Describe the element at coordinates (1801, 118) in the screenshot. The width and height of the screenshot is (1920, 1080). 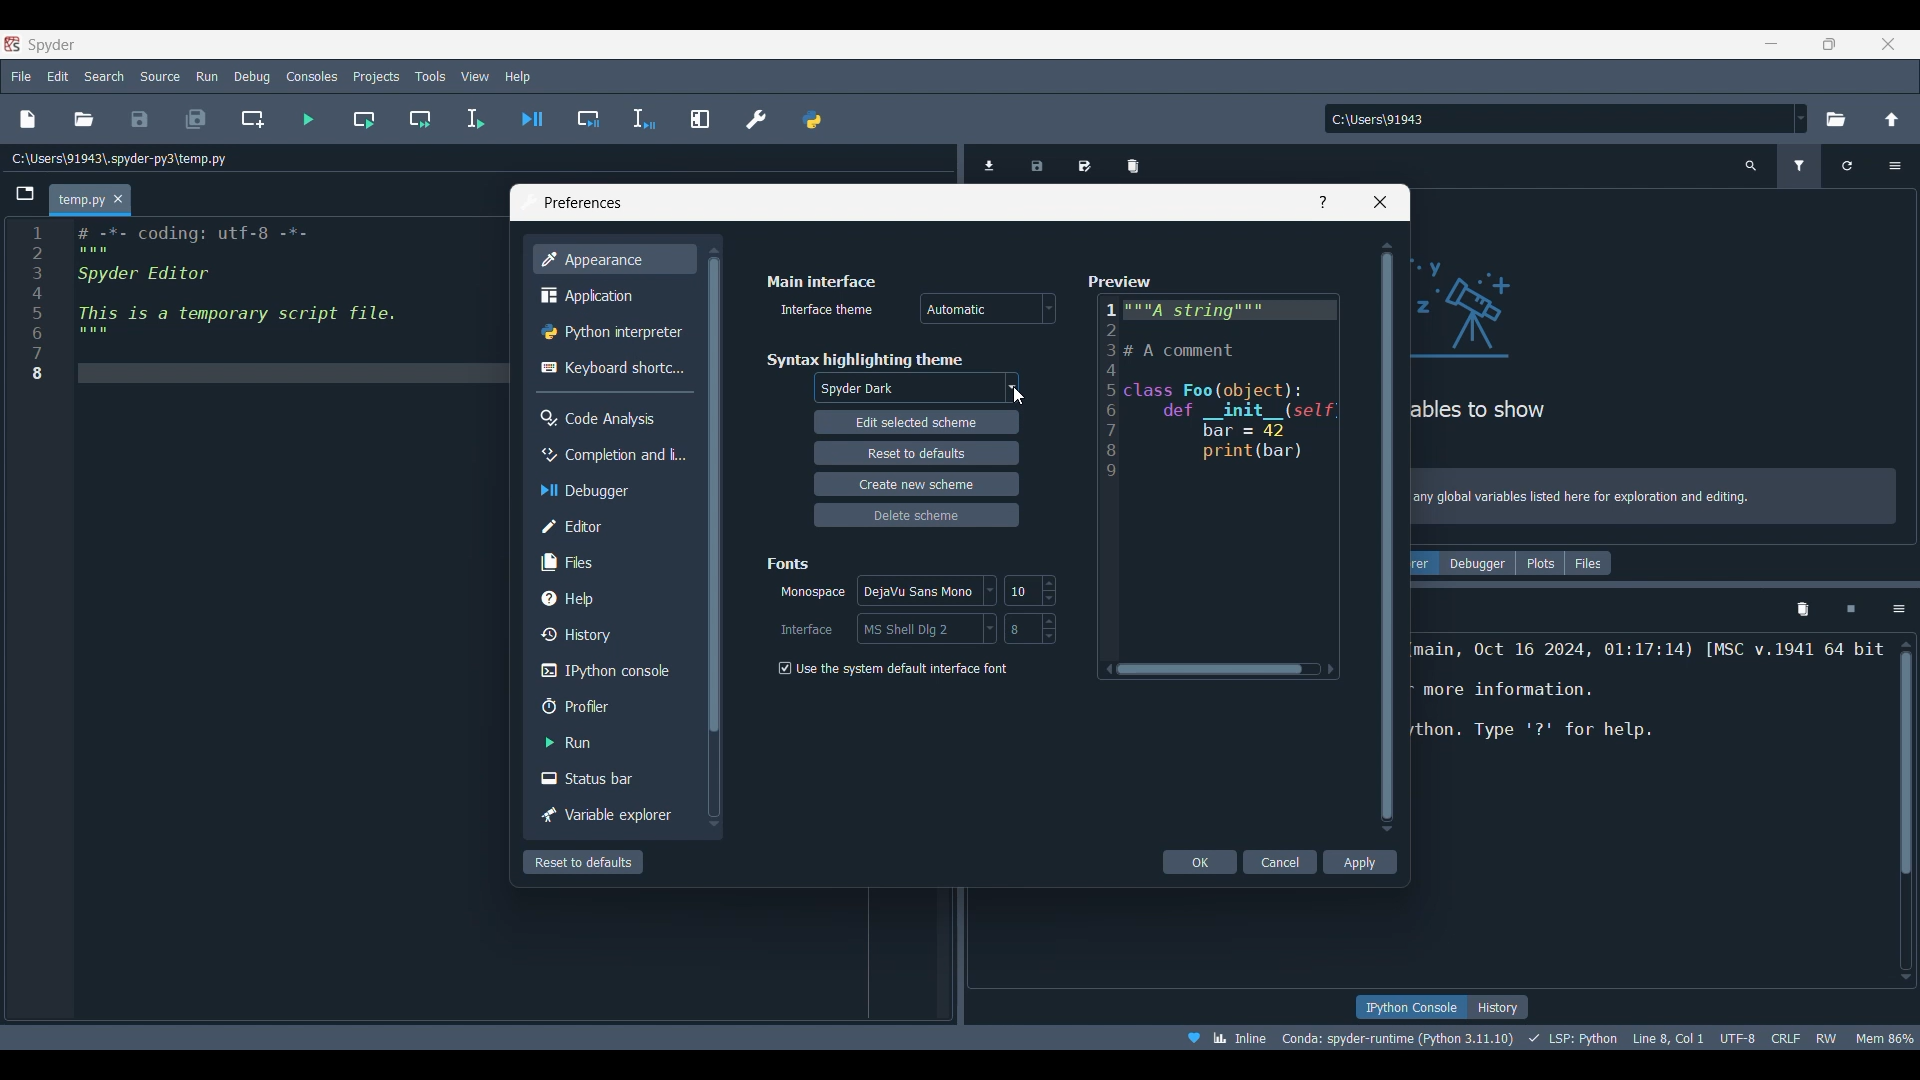
I see `Location options` at that location.